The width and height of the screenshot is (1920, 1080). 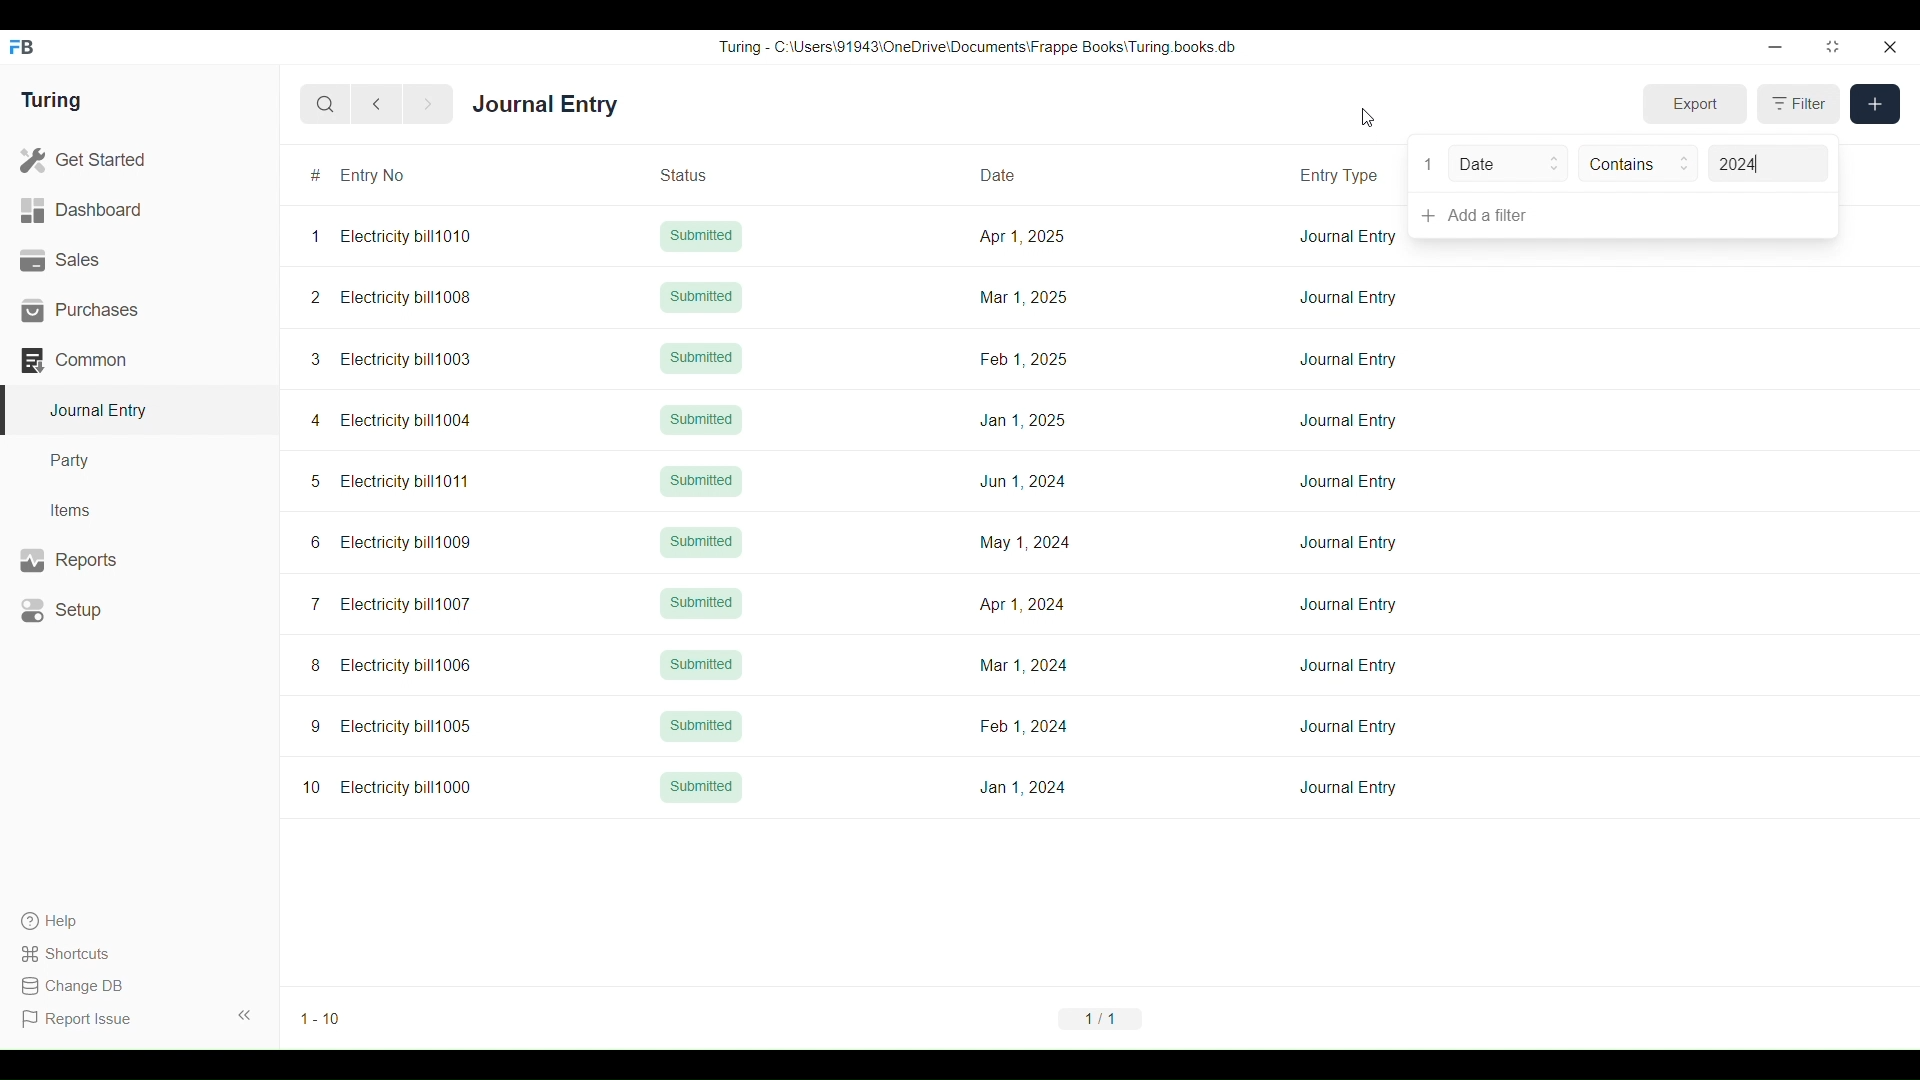 What do you see at coordinates (701, 603) in the screenshot?
I see `Submitted` at bounding box center [701, 603].